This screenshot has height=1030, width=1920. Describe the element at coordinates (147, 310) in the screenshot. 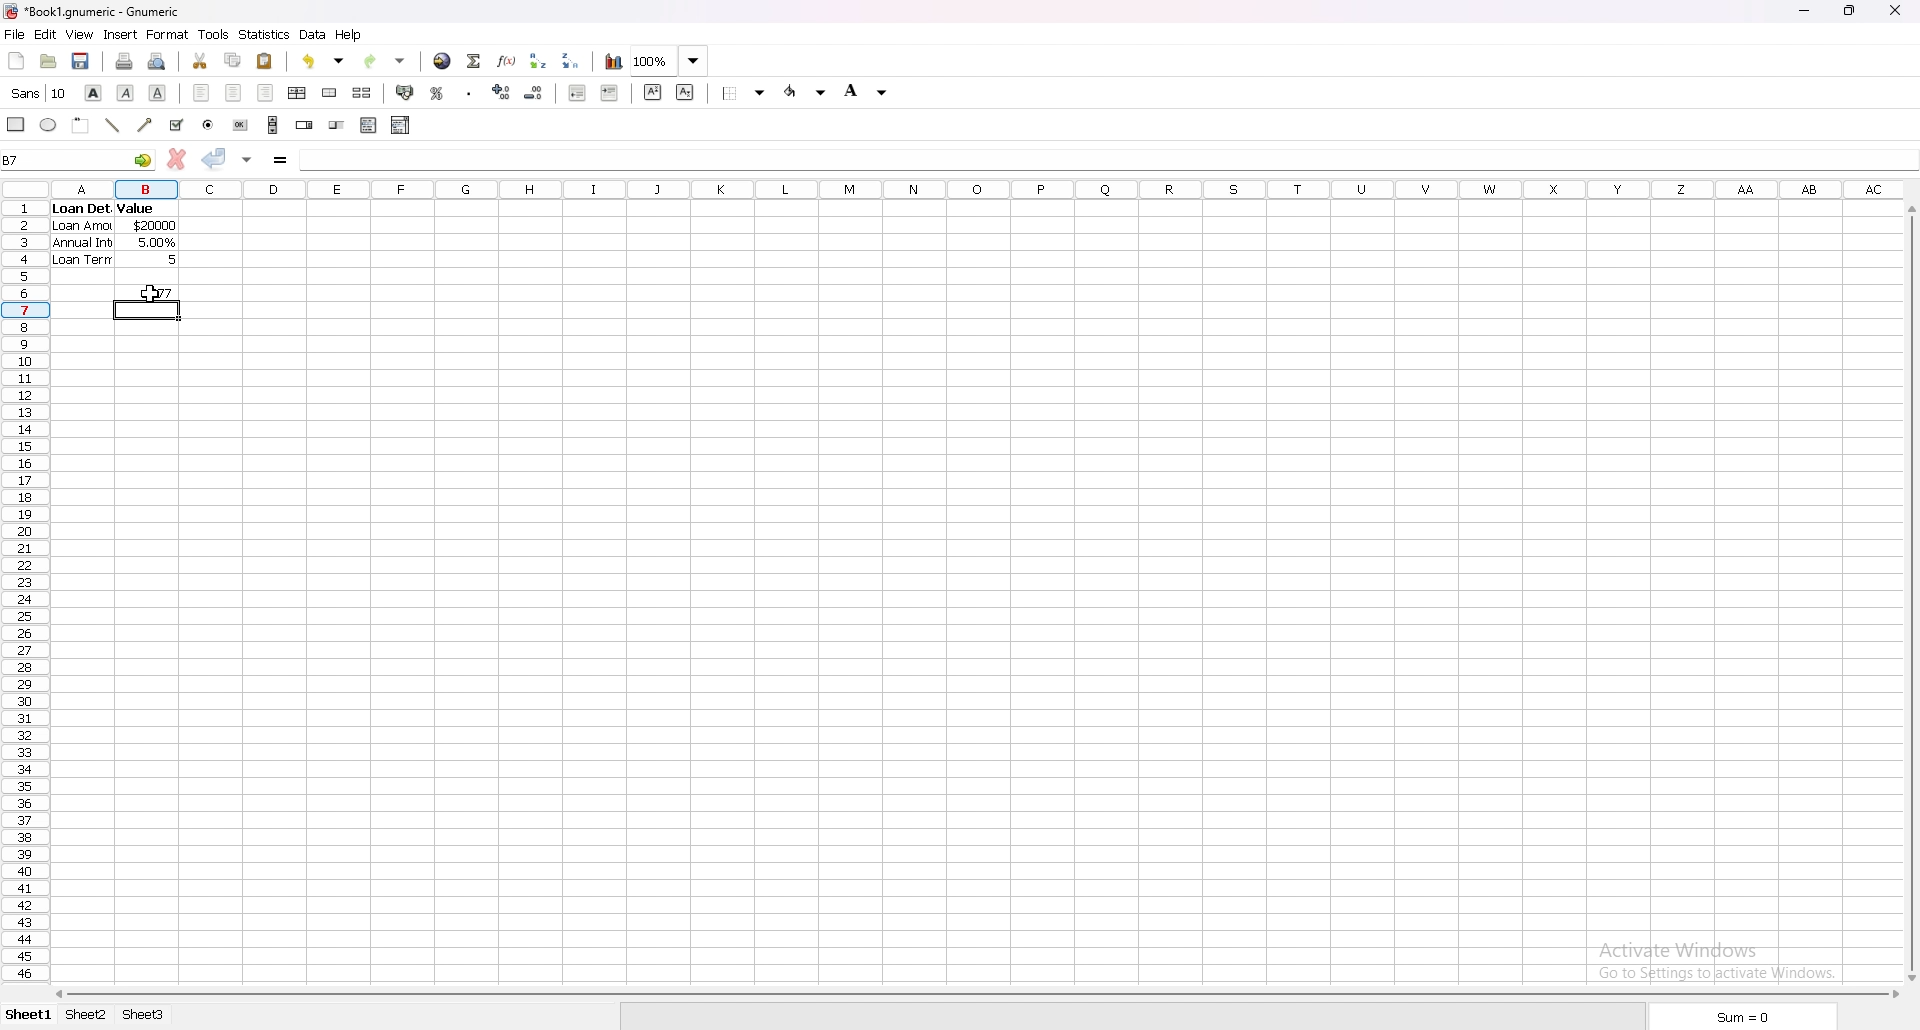

I see `selected cell` at that location.